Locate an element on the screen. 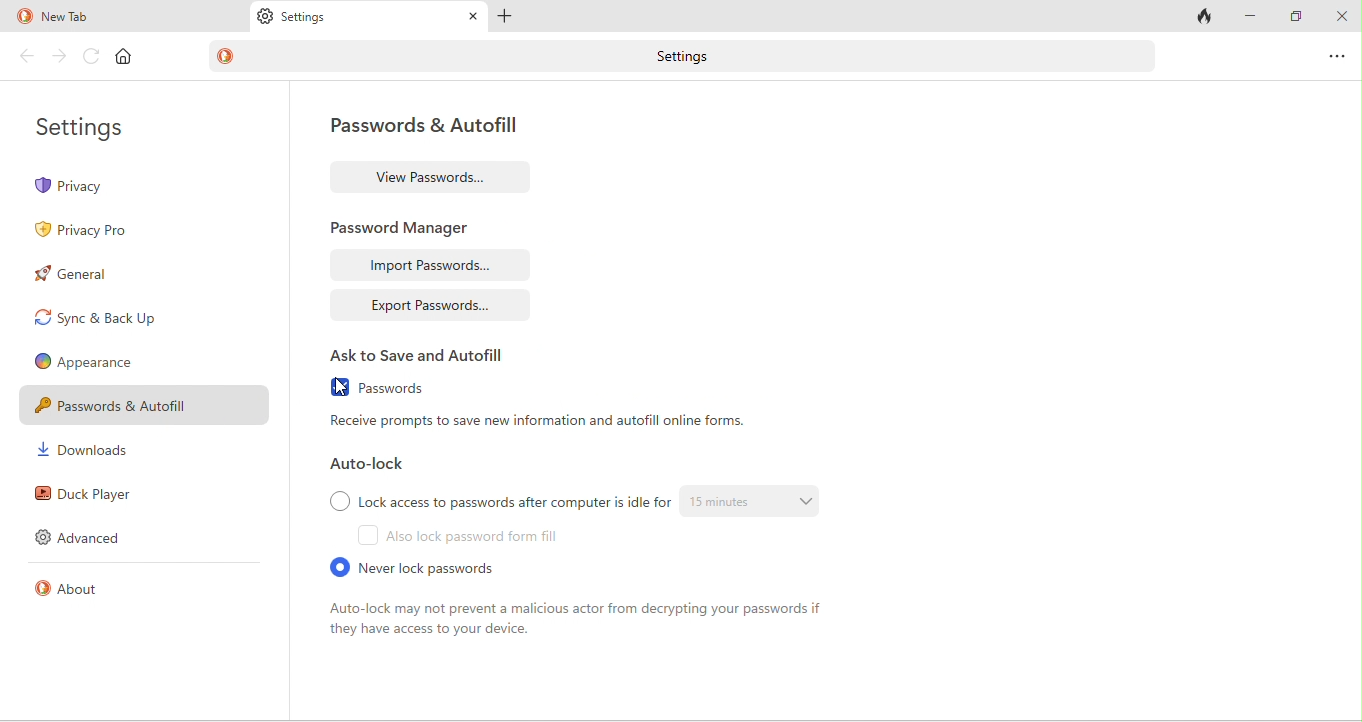 The width and height of the screenshot is (1362, 722). export passwords is located at coordinates (430, 304).